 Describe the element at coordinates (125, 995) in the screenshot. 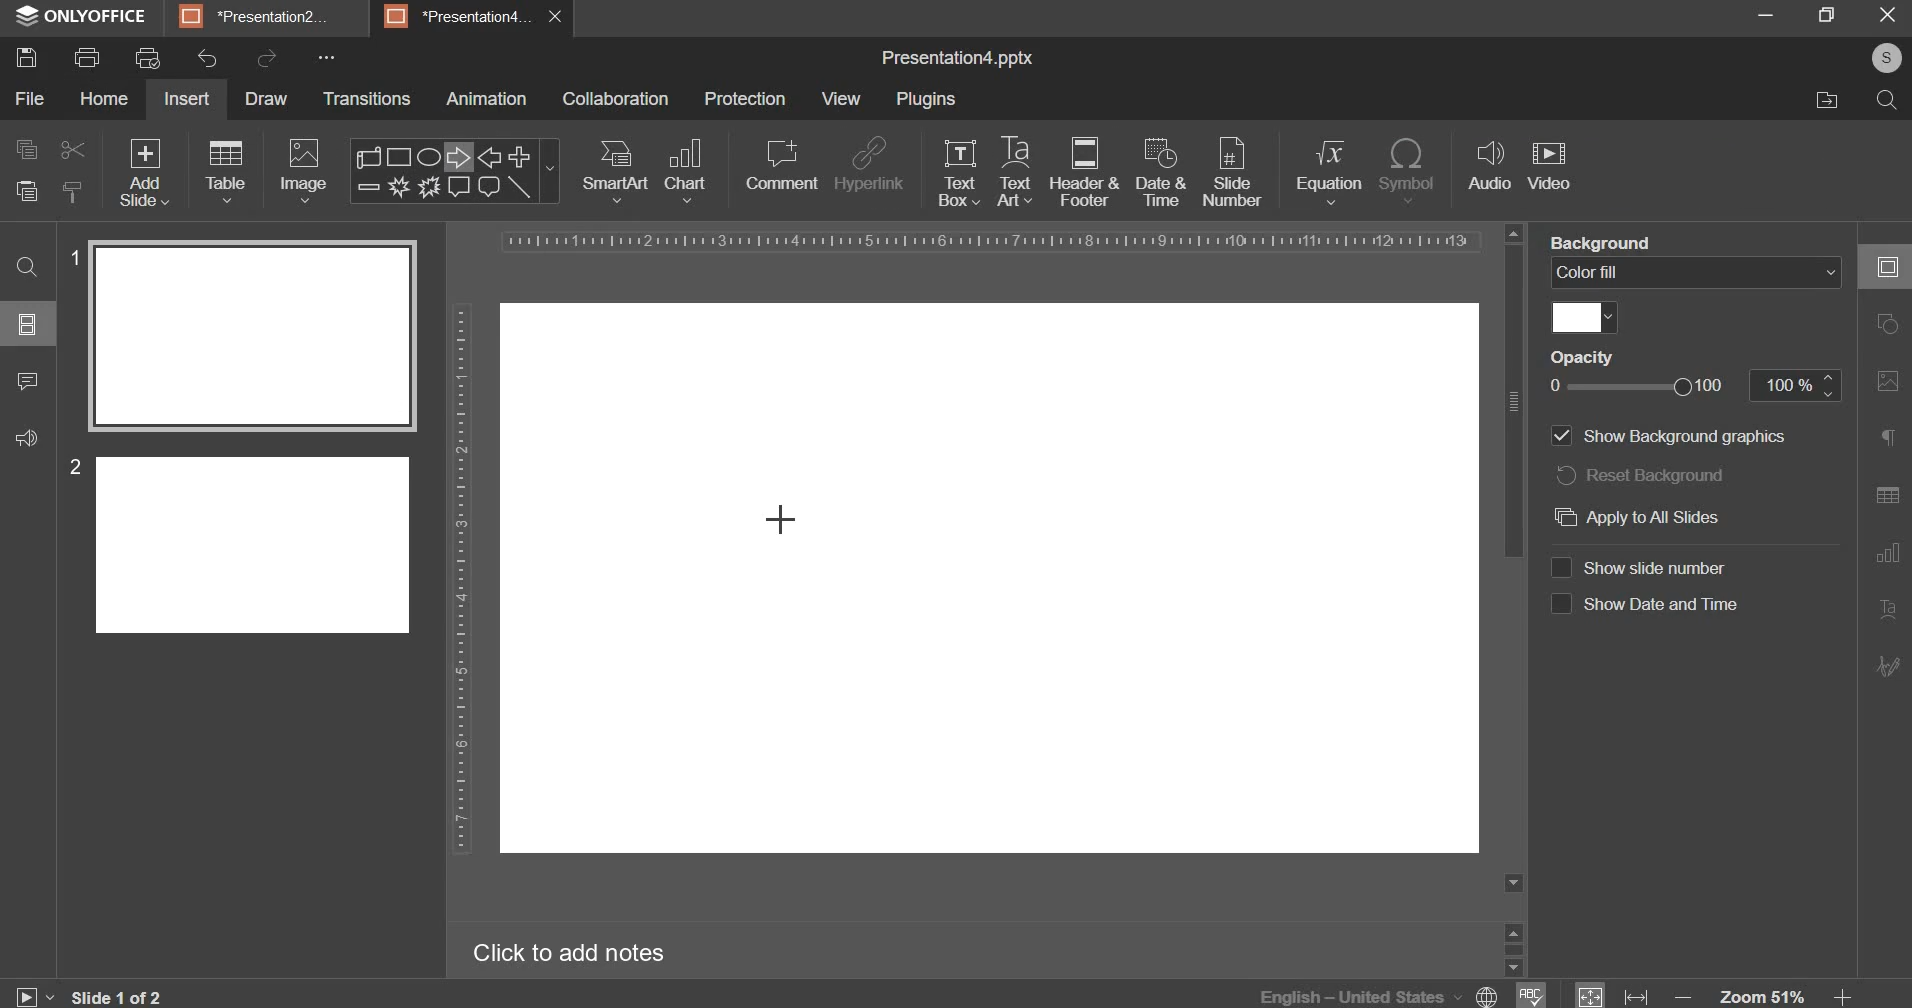

I see `lide 1 of 2` at that location.